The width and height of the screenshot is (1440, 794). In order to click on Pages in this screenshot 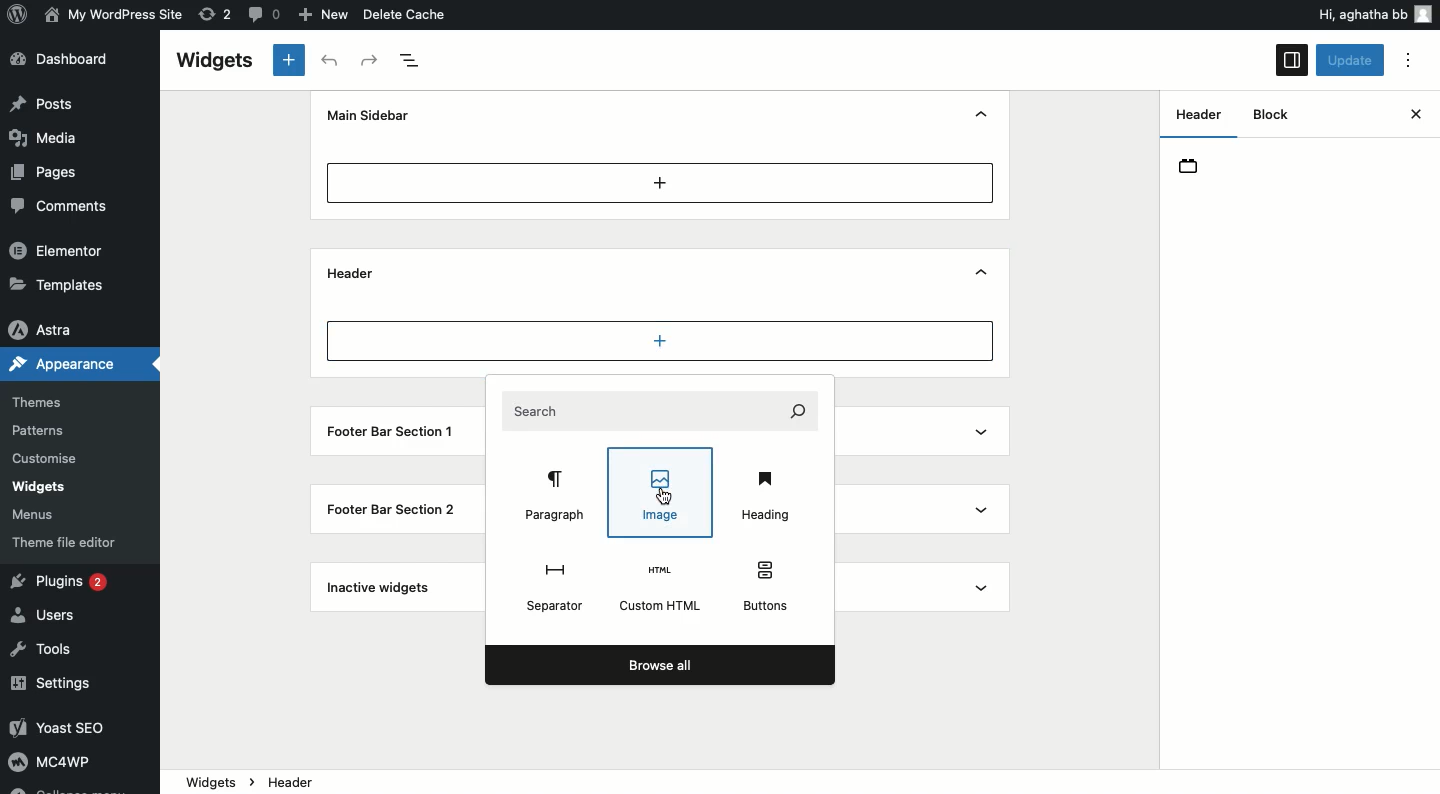, I will do `click(47, 173)`.